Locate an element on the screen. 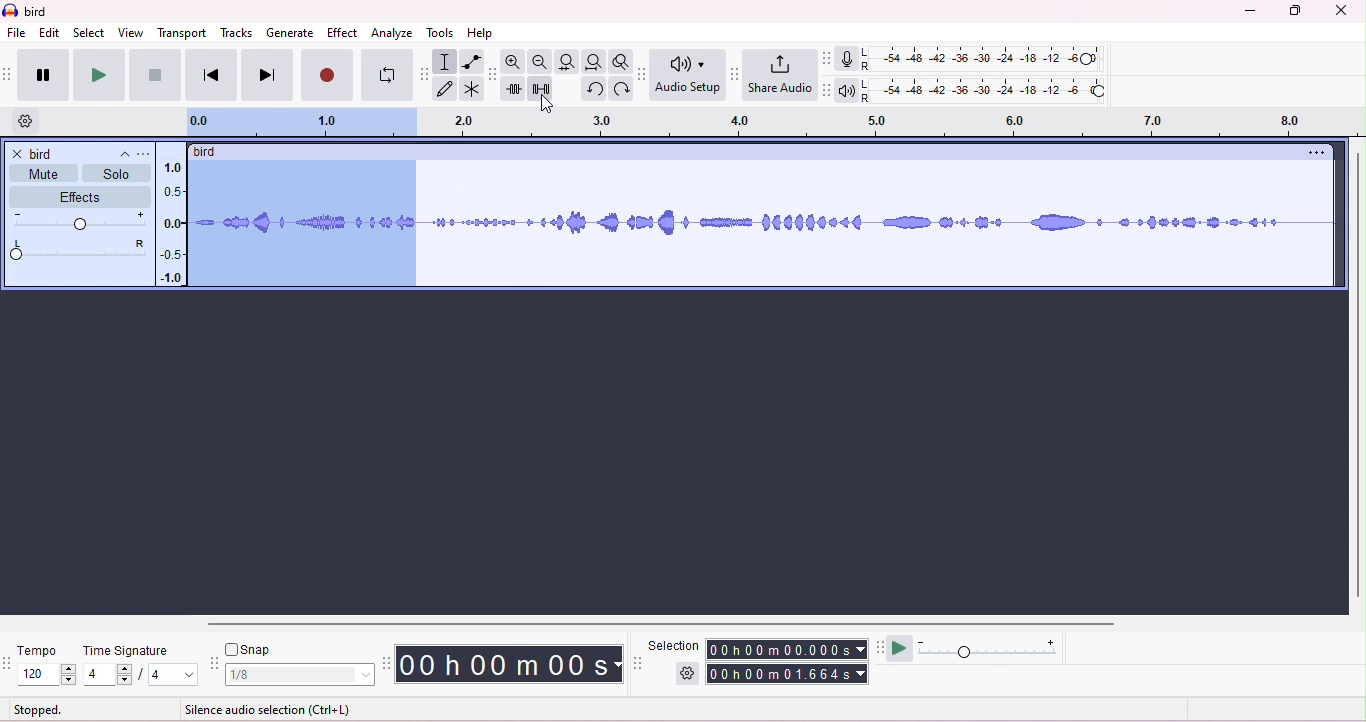 The height and width of the screenshot is (722, 1366). select tempo is located at coordinates (48, 676).